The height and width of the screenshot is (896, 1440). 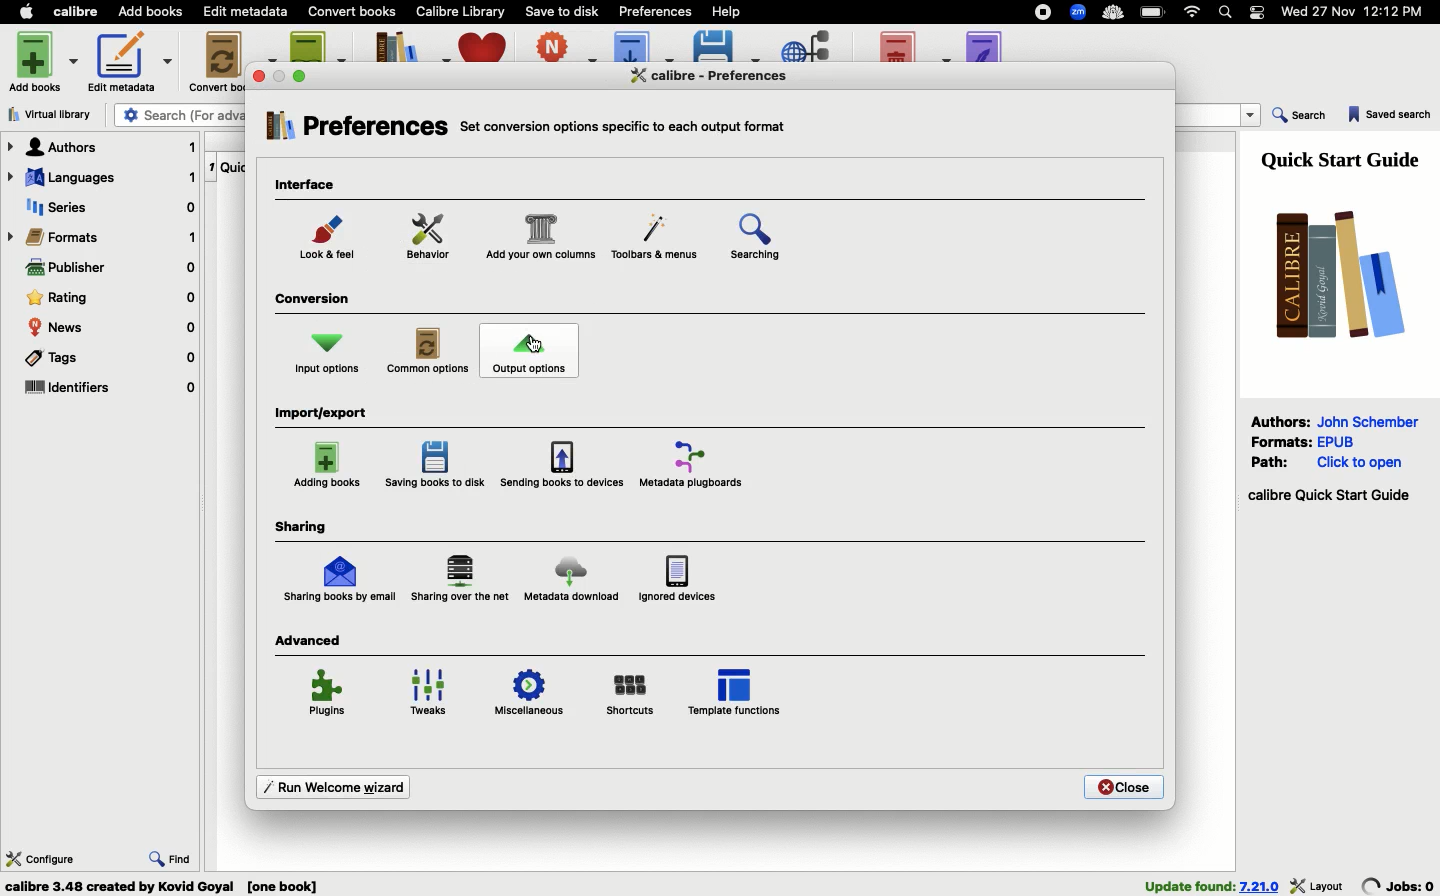 What do you see at coordinates (130, 62) in the screenshot?
I see `Edit metadata` at bounding box center [130, 62].